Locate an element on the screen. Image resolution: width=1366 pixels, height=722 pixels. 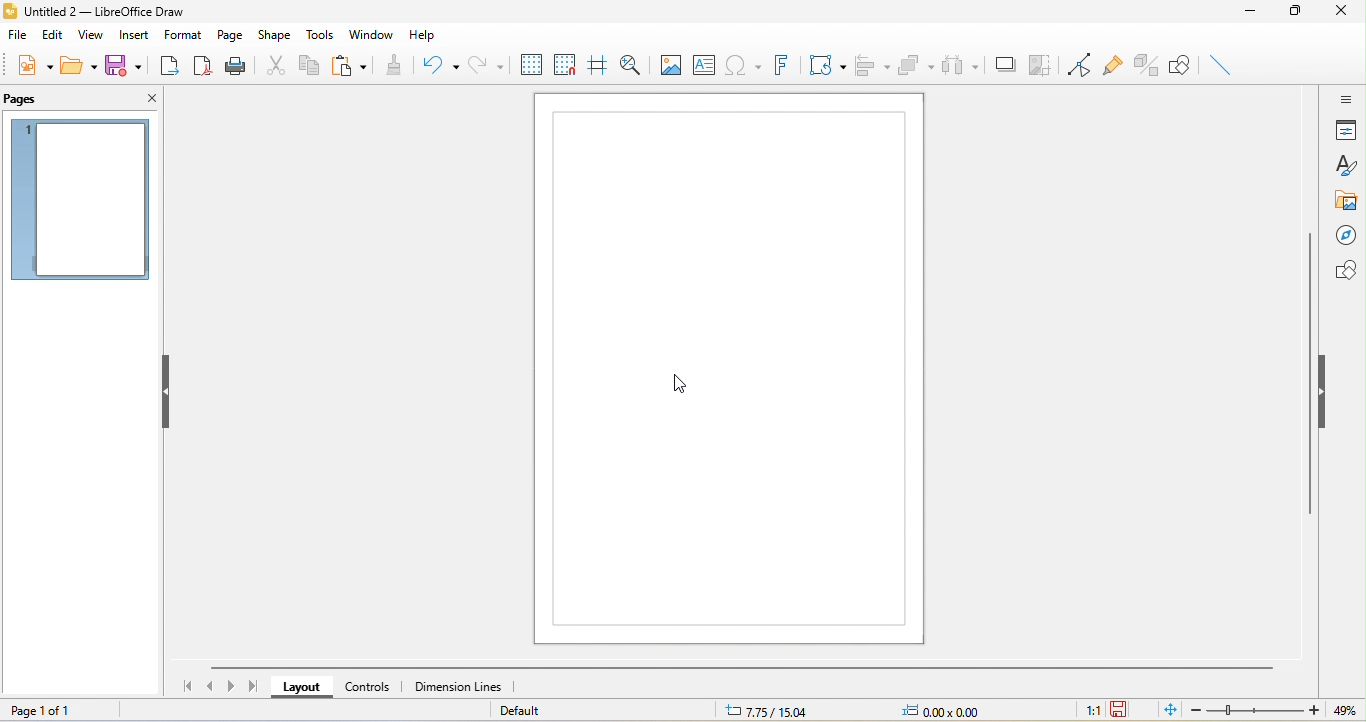
page 1 is located at coordinates (78, 200).